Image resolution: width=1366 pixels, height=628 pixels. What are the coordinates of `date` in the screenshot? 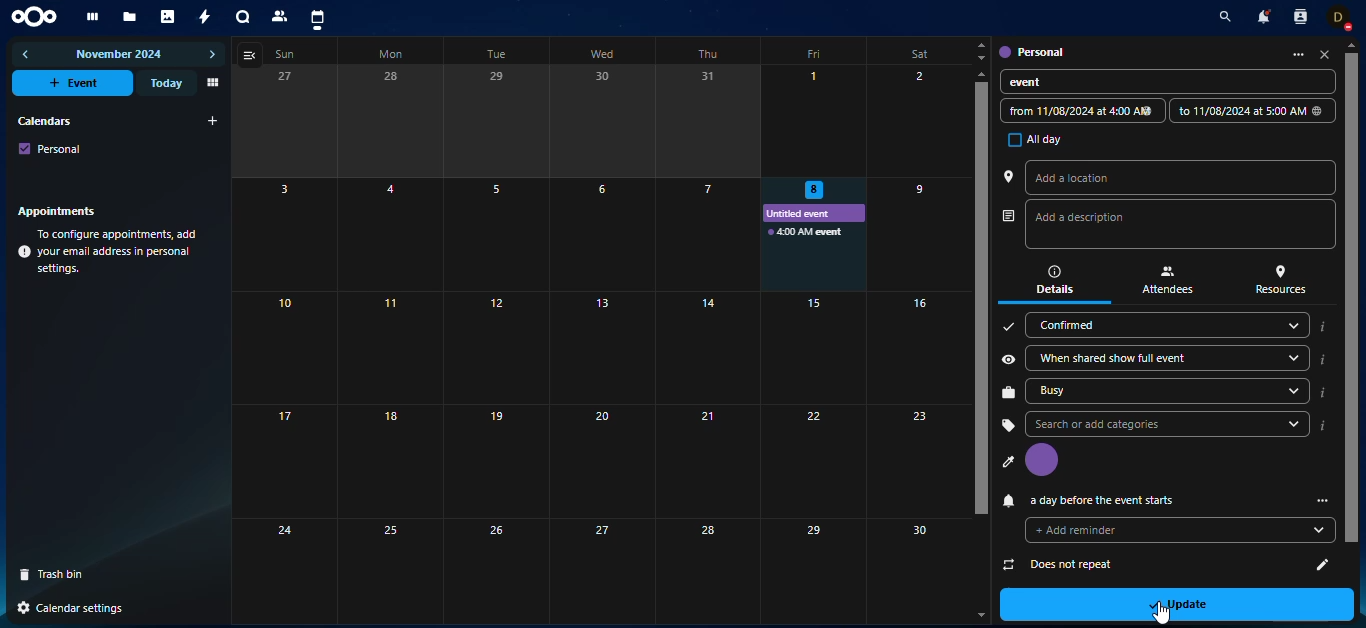 It's located at (1077, 110).